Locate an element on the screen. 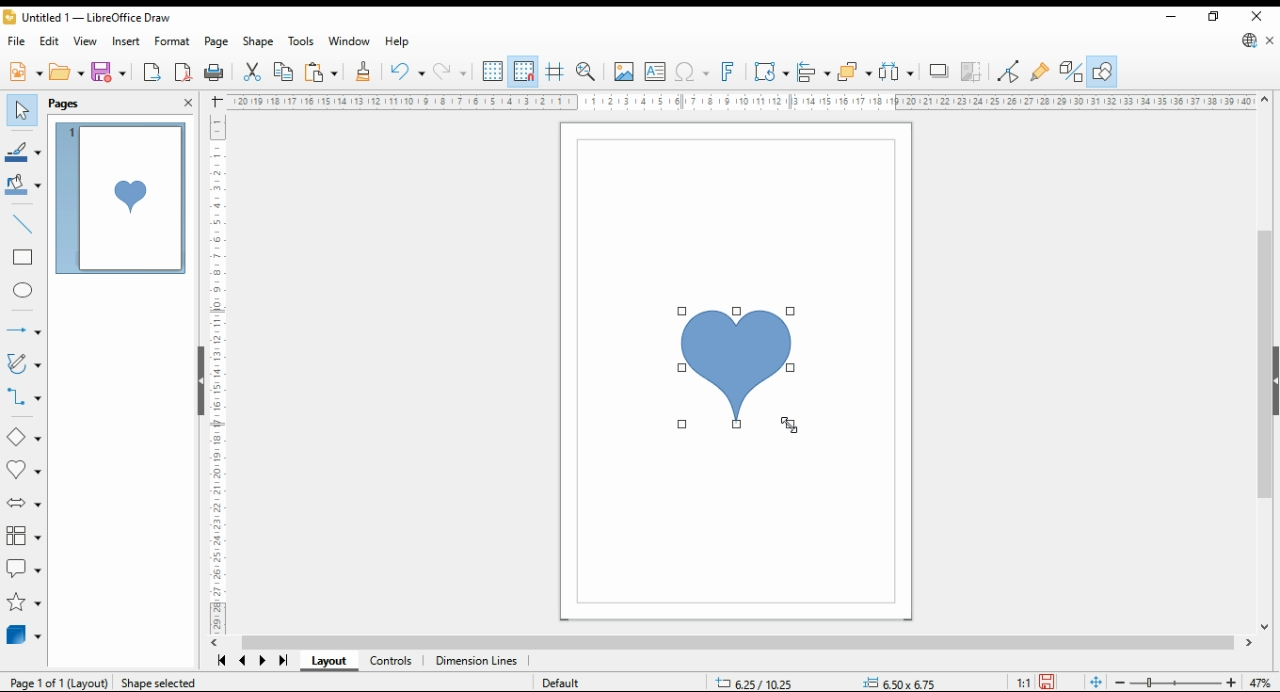 The width and height of the screenshot is (1280, 692). shape is located at coordinates (738, 369).